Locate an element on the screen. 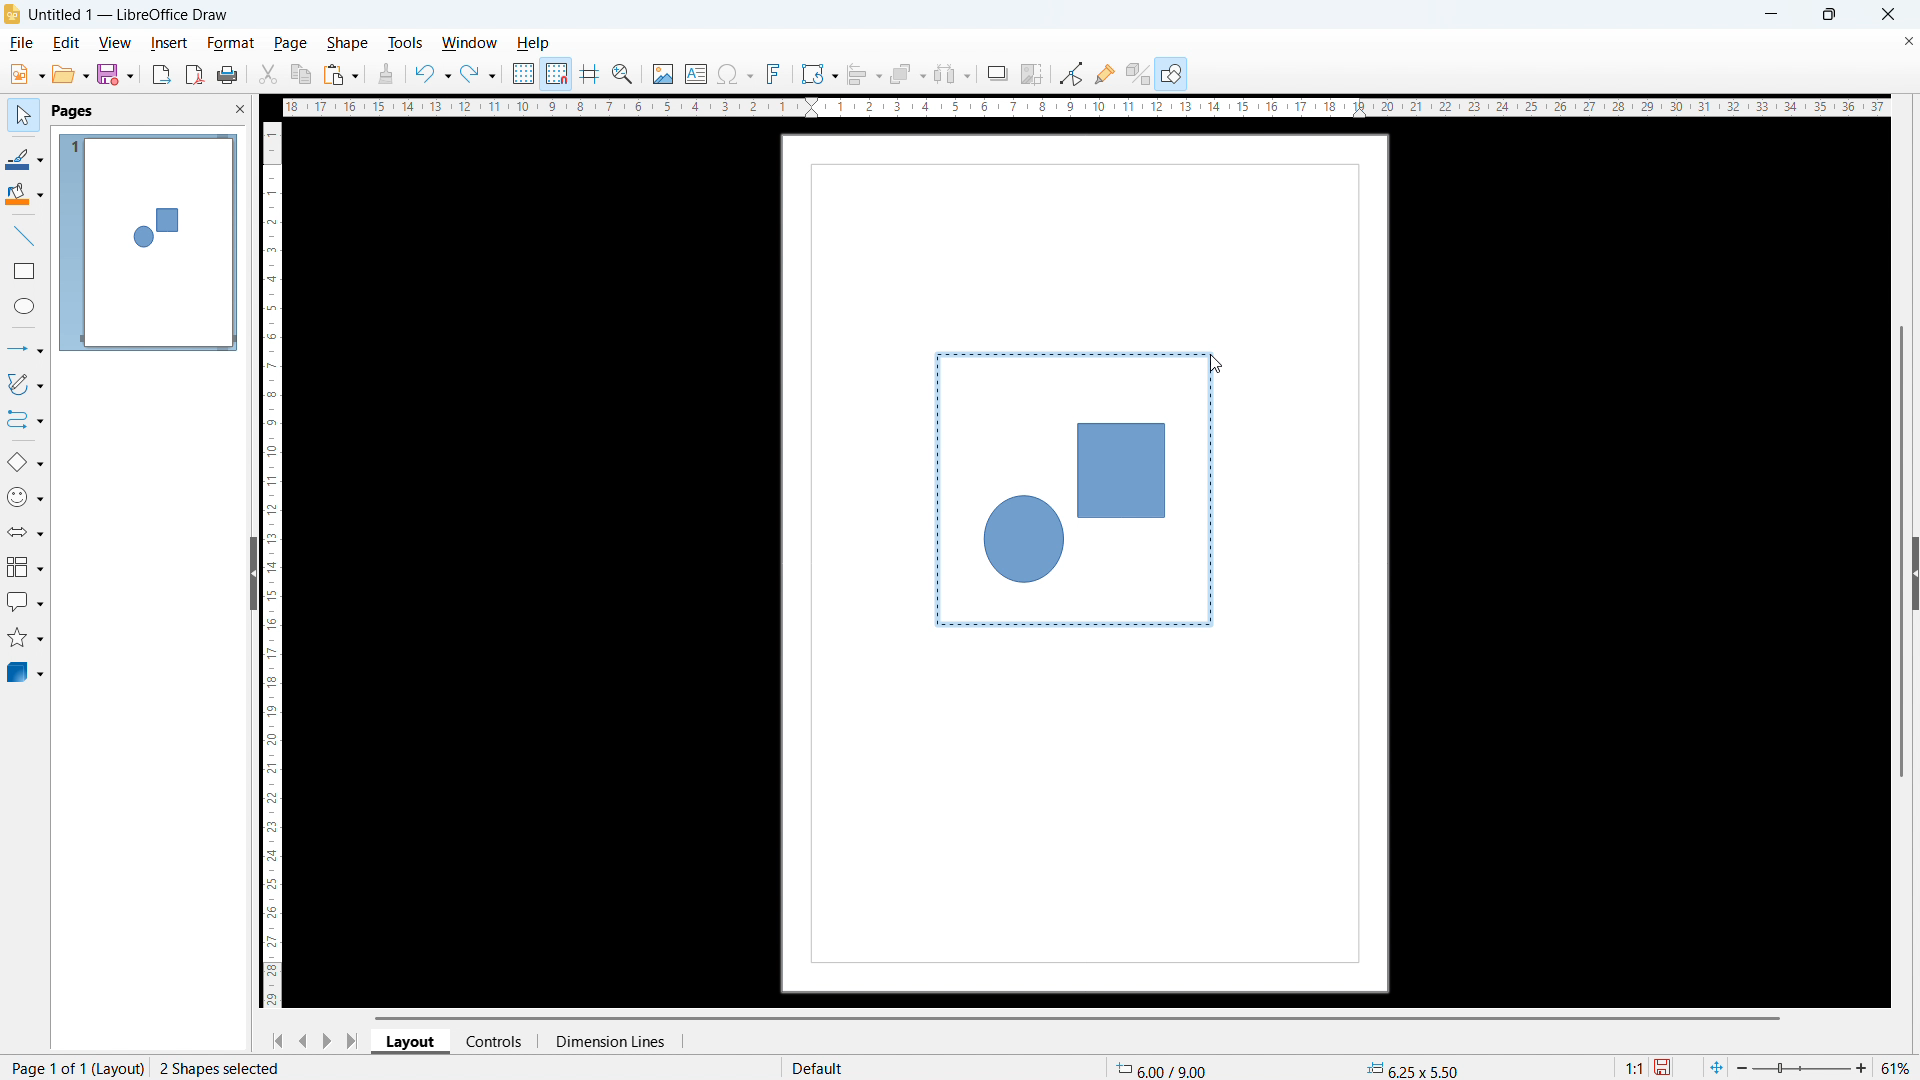  block arrows is located at coordinates (26, 532).